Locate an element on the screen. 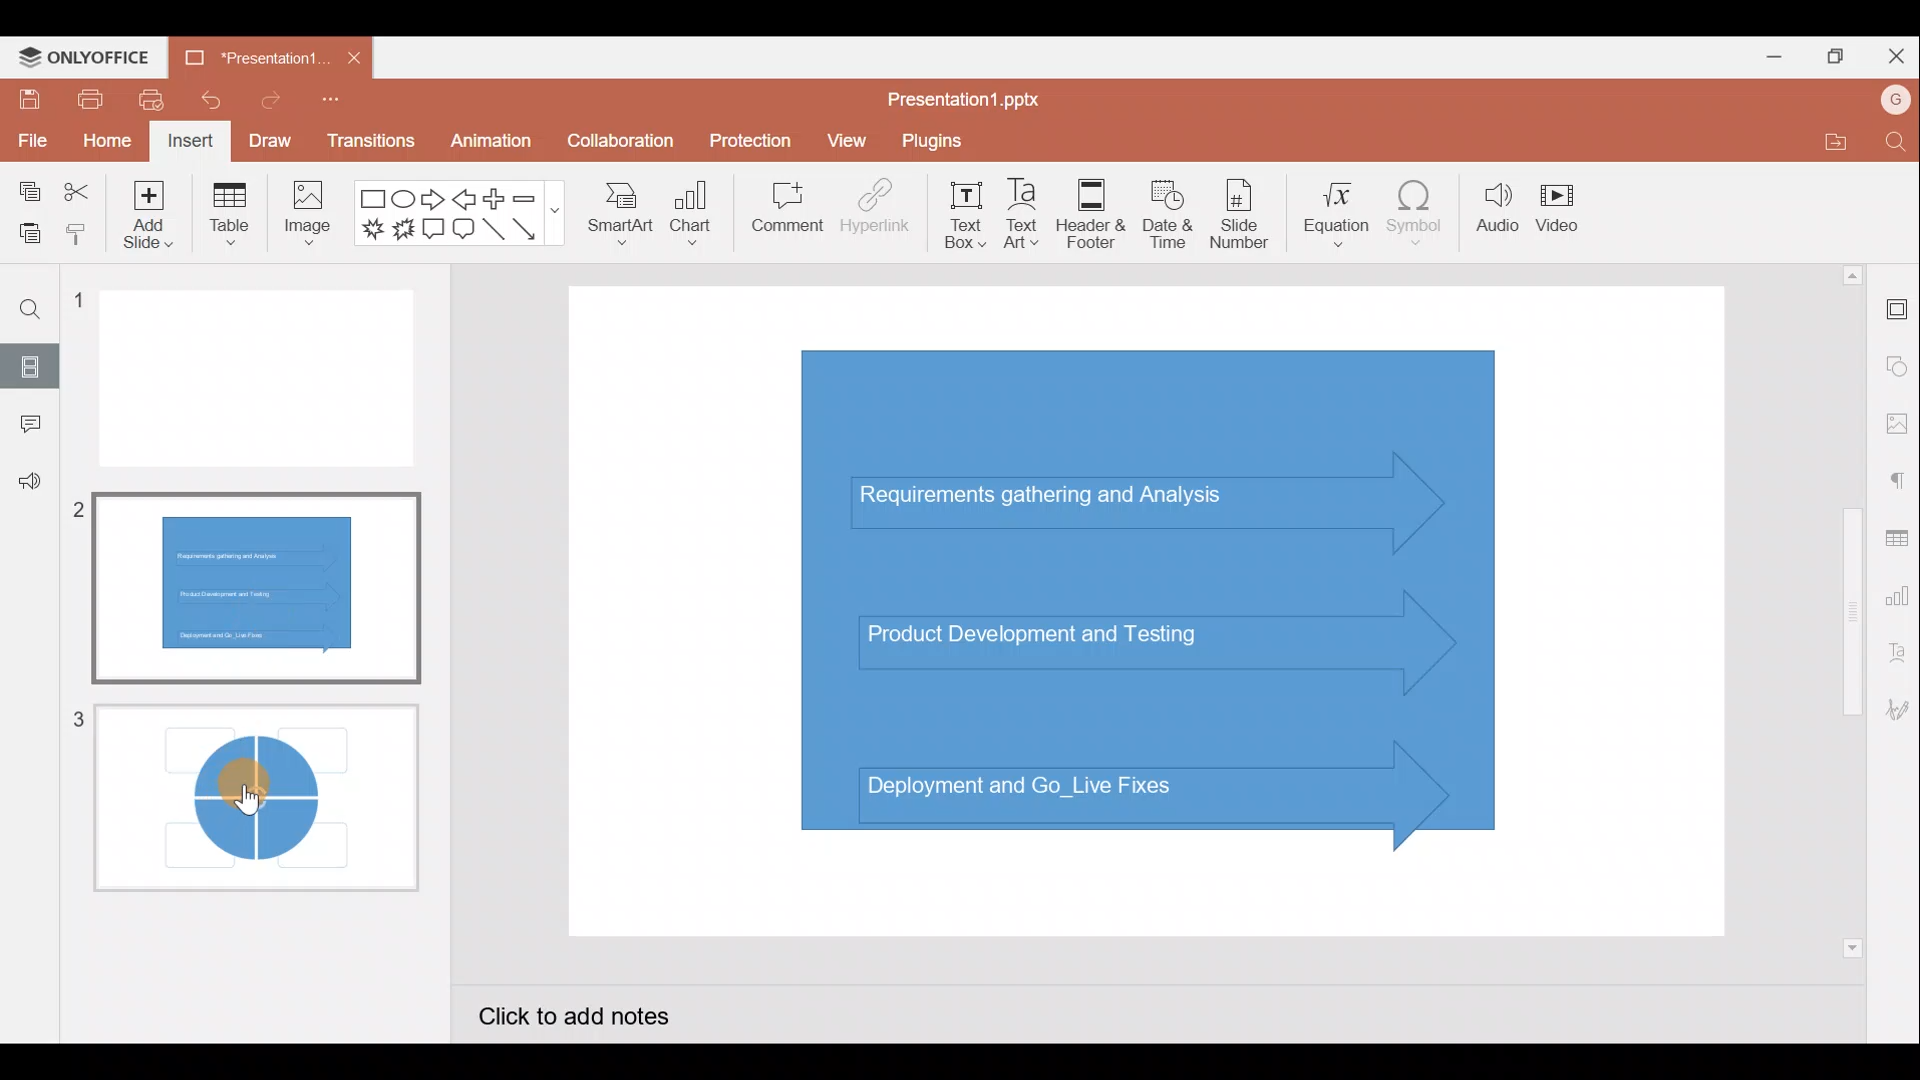 The width and height of the screenshot is (1920, 1080). File is located at coordinates (30, 140).